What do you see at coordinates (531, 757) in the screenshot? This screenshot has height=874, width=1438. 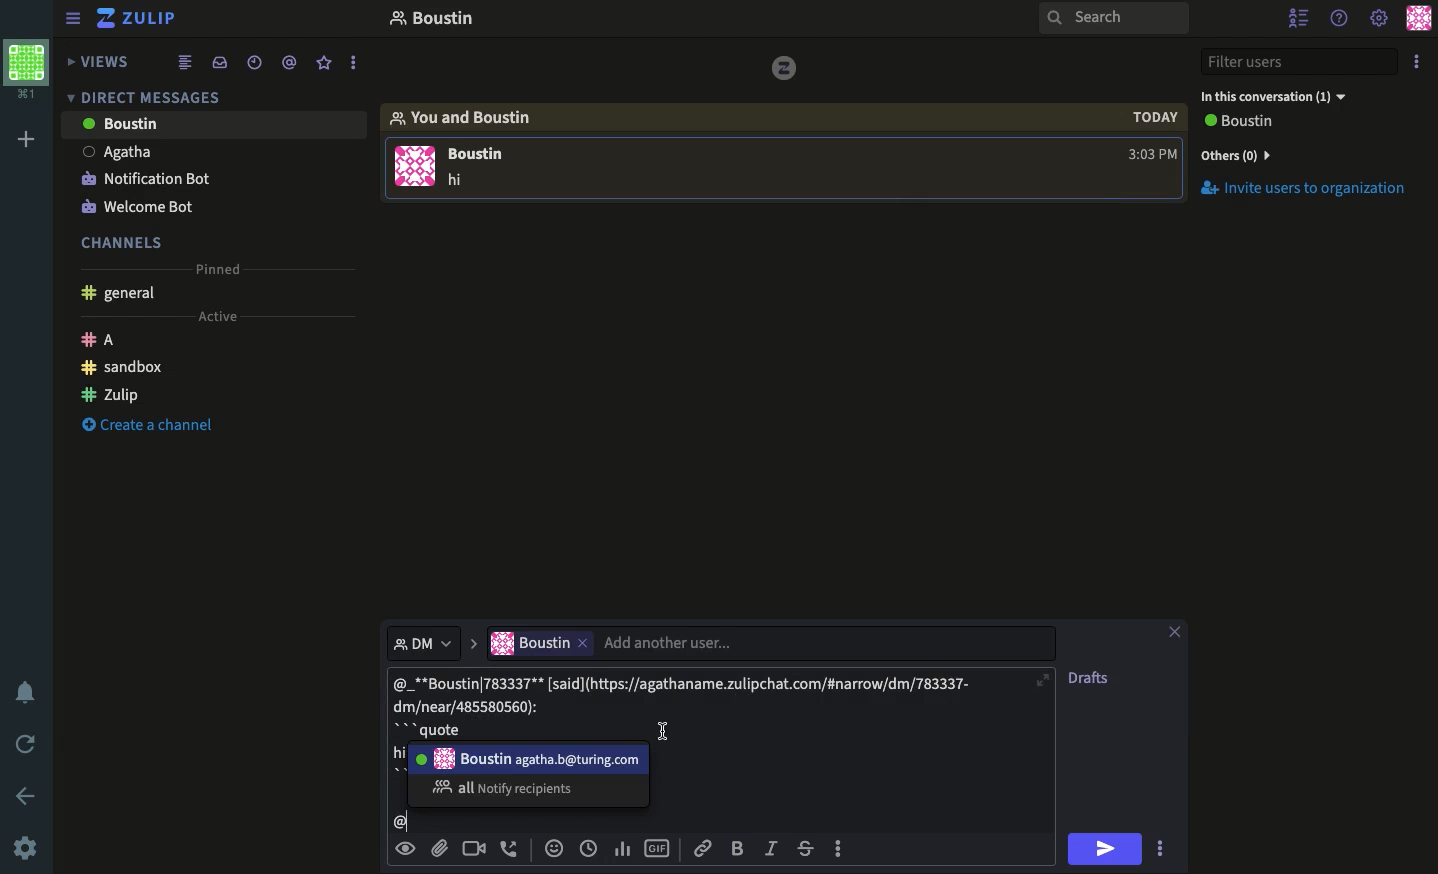 I see `User` at bounding box center [531, 757].